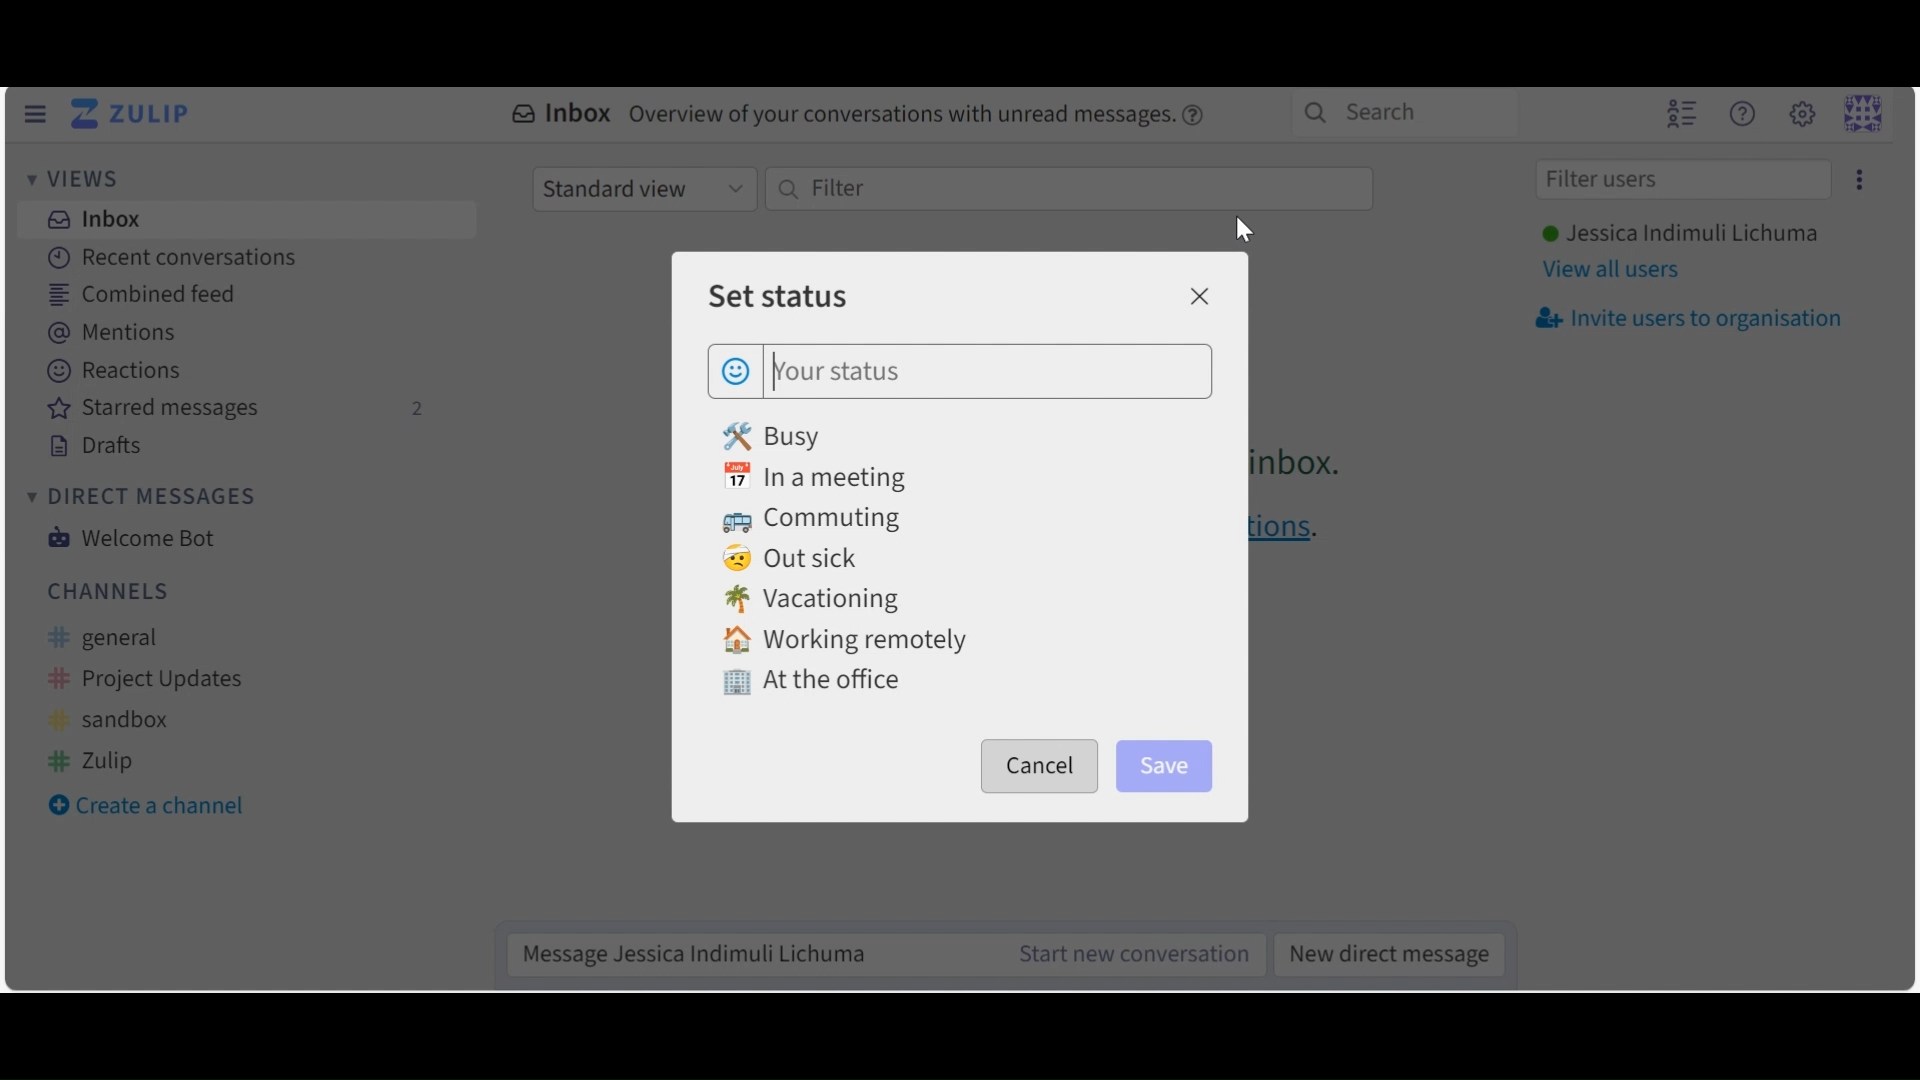 The width and height of the screenshot is (1920, 1080). What do you see at coordinates (94, 759) in the screenshot?
I see `zulip` at bounding box center [94, 759].